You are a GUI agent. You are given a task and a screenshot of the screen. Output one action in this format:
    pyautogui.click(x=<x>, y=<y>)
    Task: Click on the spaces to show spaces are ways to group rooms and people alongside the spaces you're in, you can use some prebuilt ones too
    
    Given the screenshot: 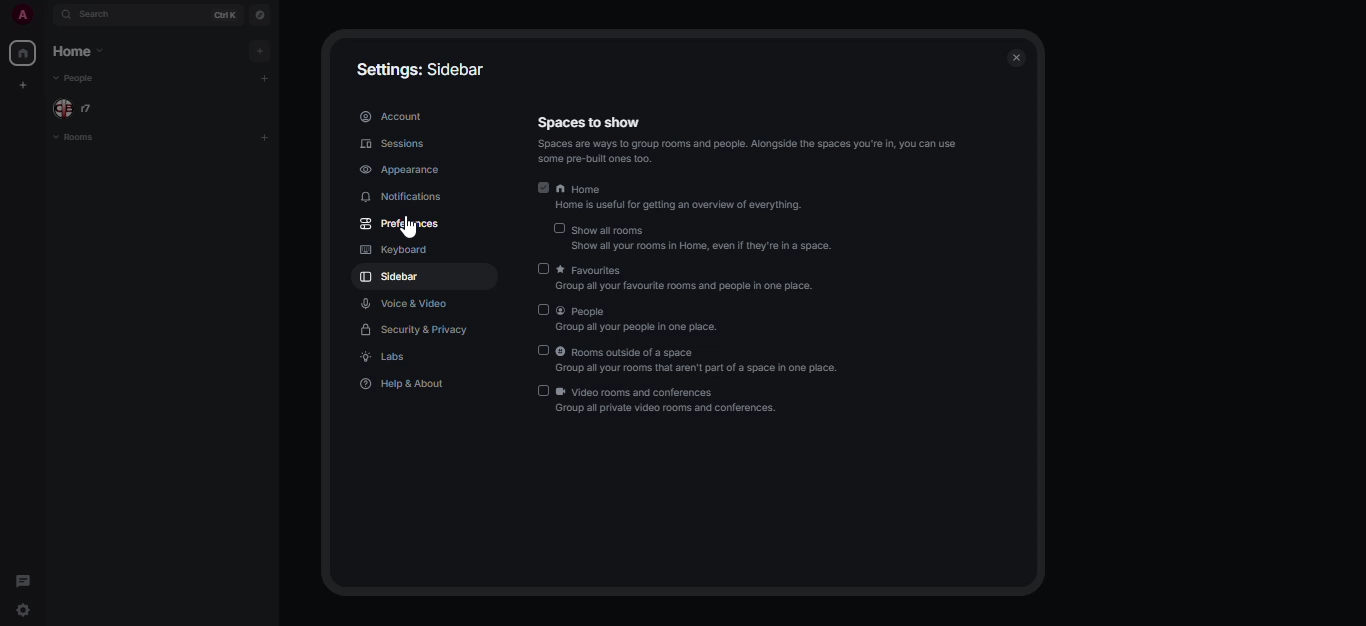 What is the action you would take?
    pyautogui.click(x=747, y=137)
    